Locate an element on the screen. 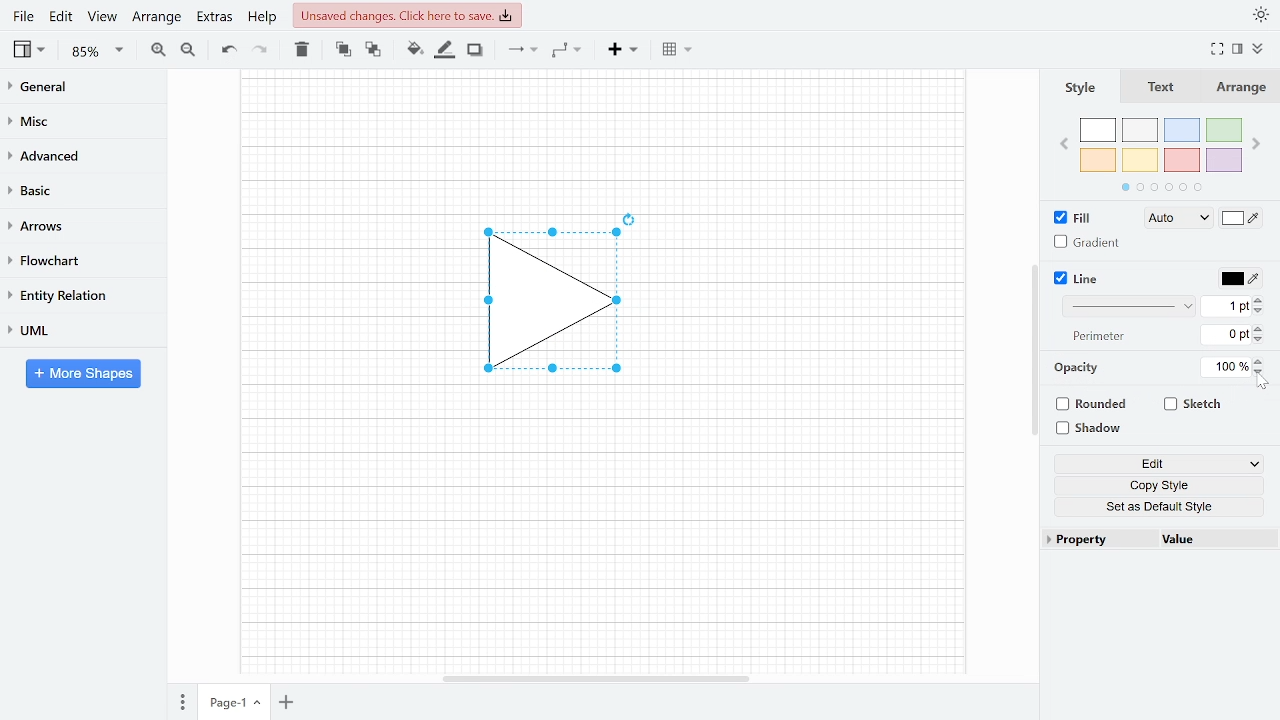 This screenshot has height=720, width=1280. Set as default style is located at coordinates (1162, 506).